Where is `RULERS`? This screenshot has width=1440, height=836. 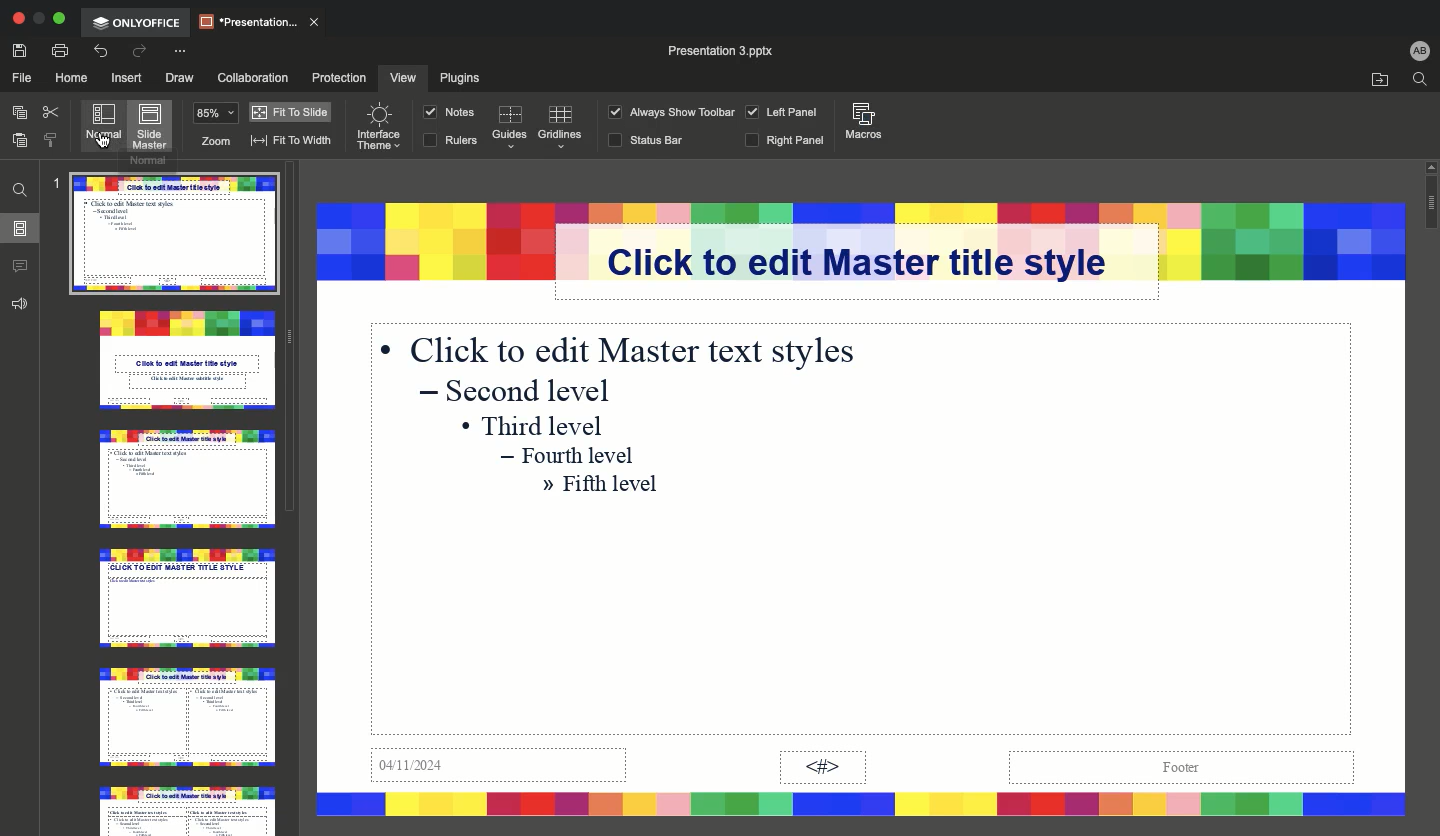 RULERS is located at coordinates (450, 142).